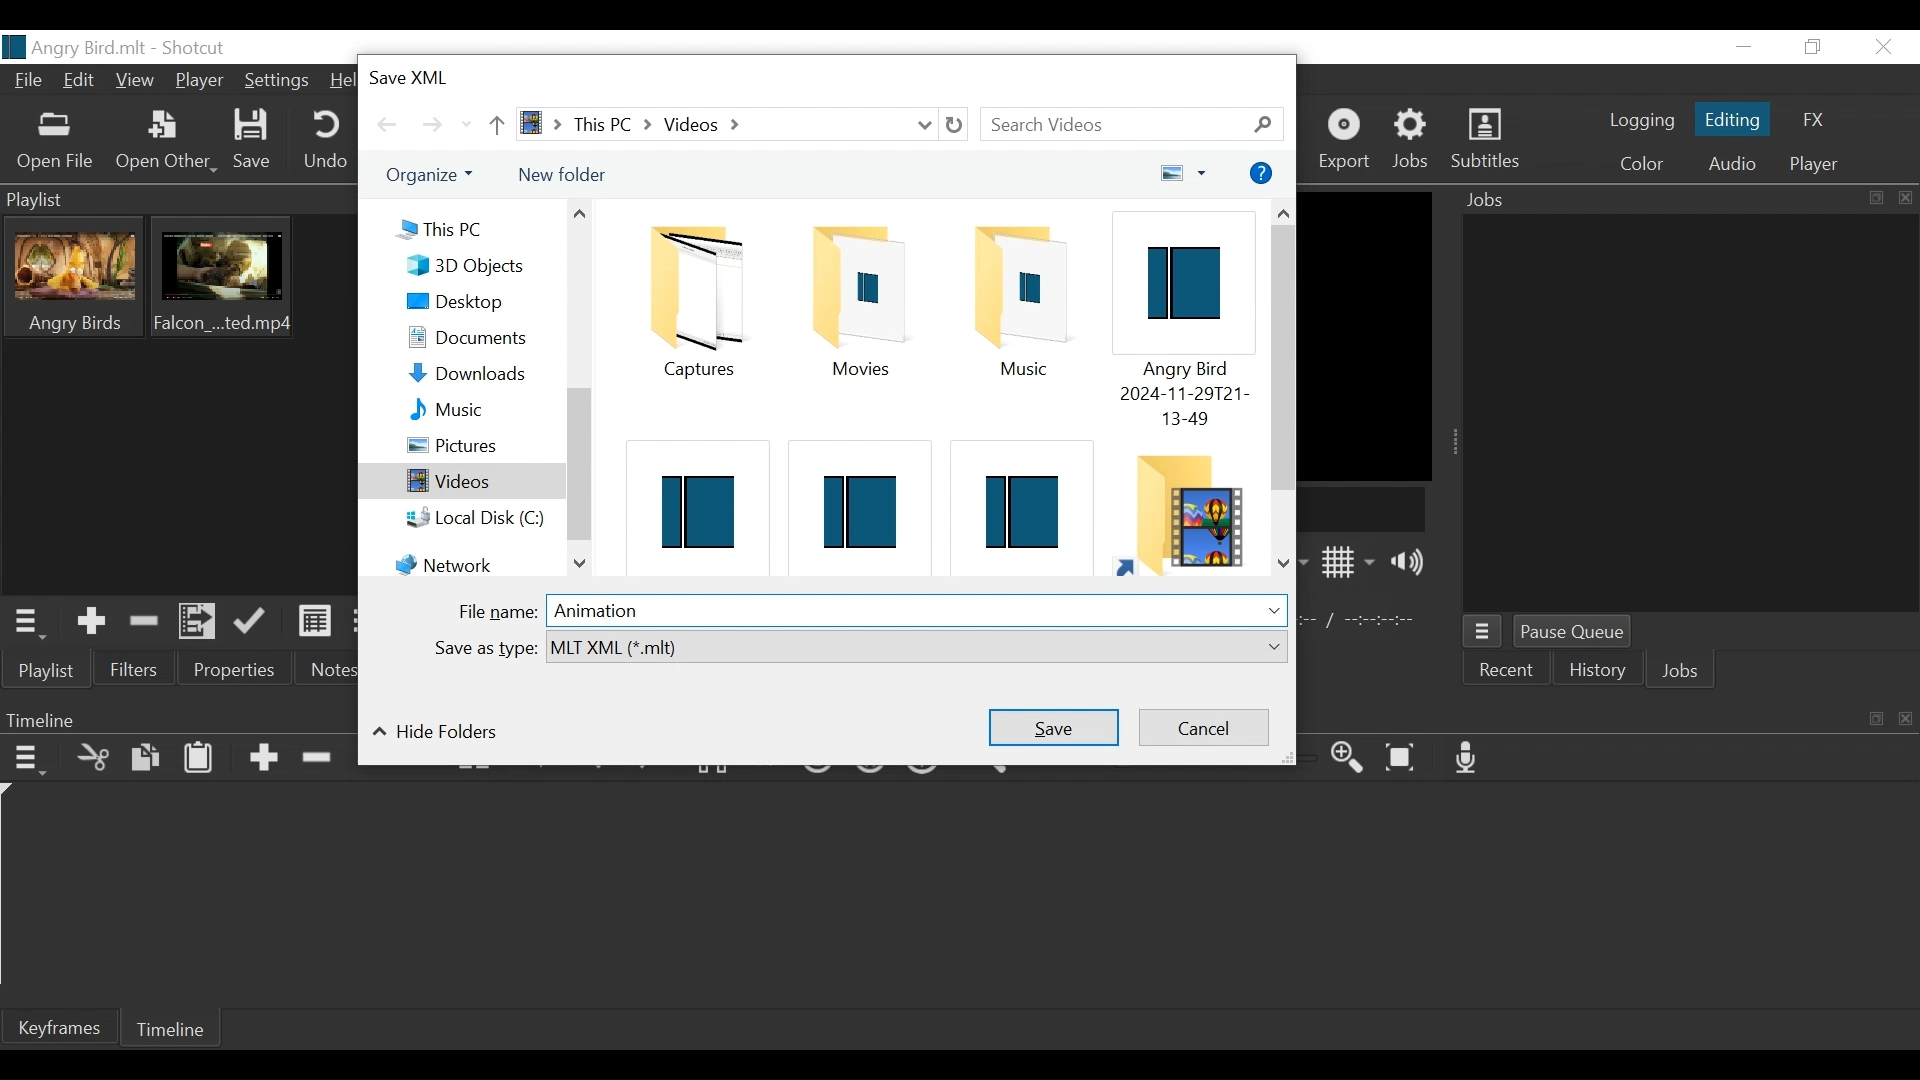 The width and height of the screenshot is (1920, 1080). Describe the element at coordinates (1349, 562) in the screenshot. I see `Toggle display grid on player` at that location.